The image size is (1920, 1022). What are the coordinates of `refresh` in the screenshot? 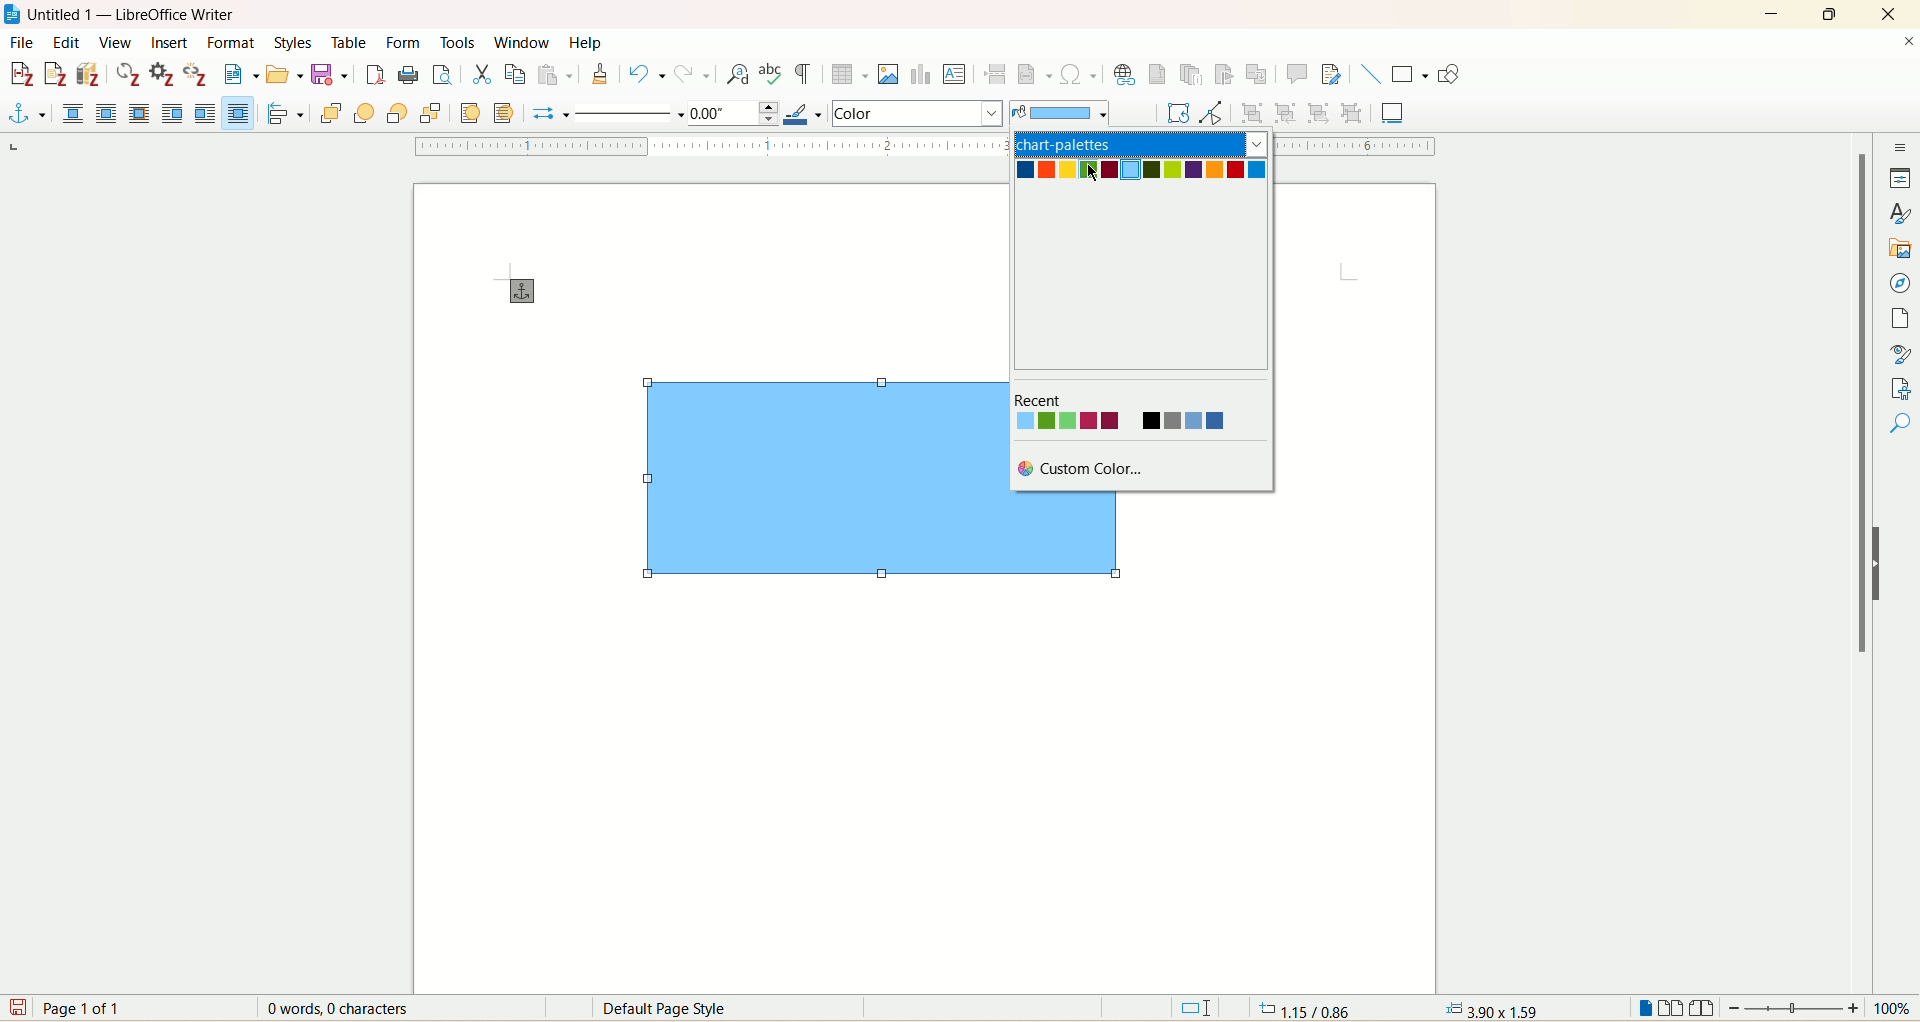 It's located at (128, 74).